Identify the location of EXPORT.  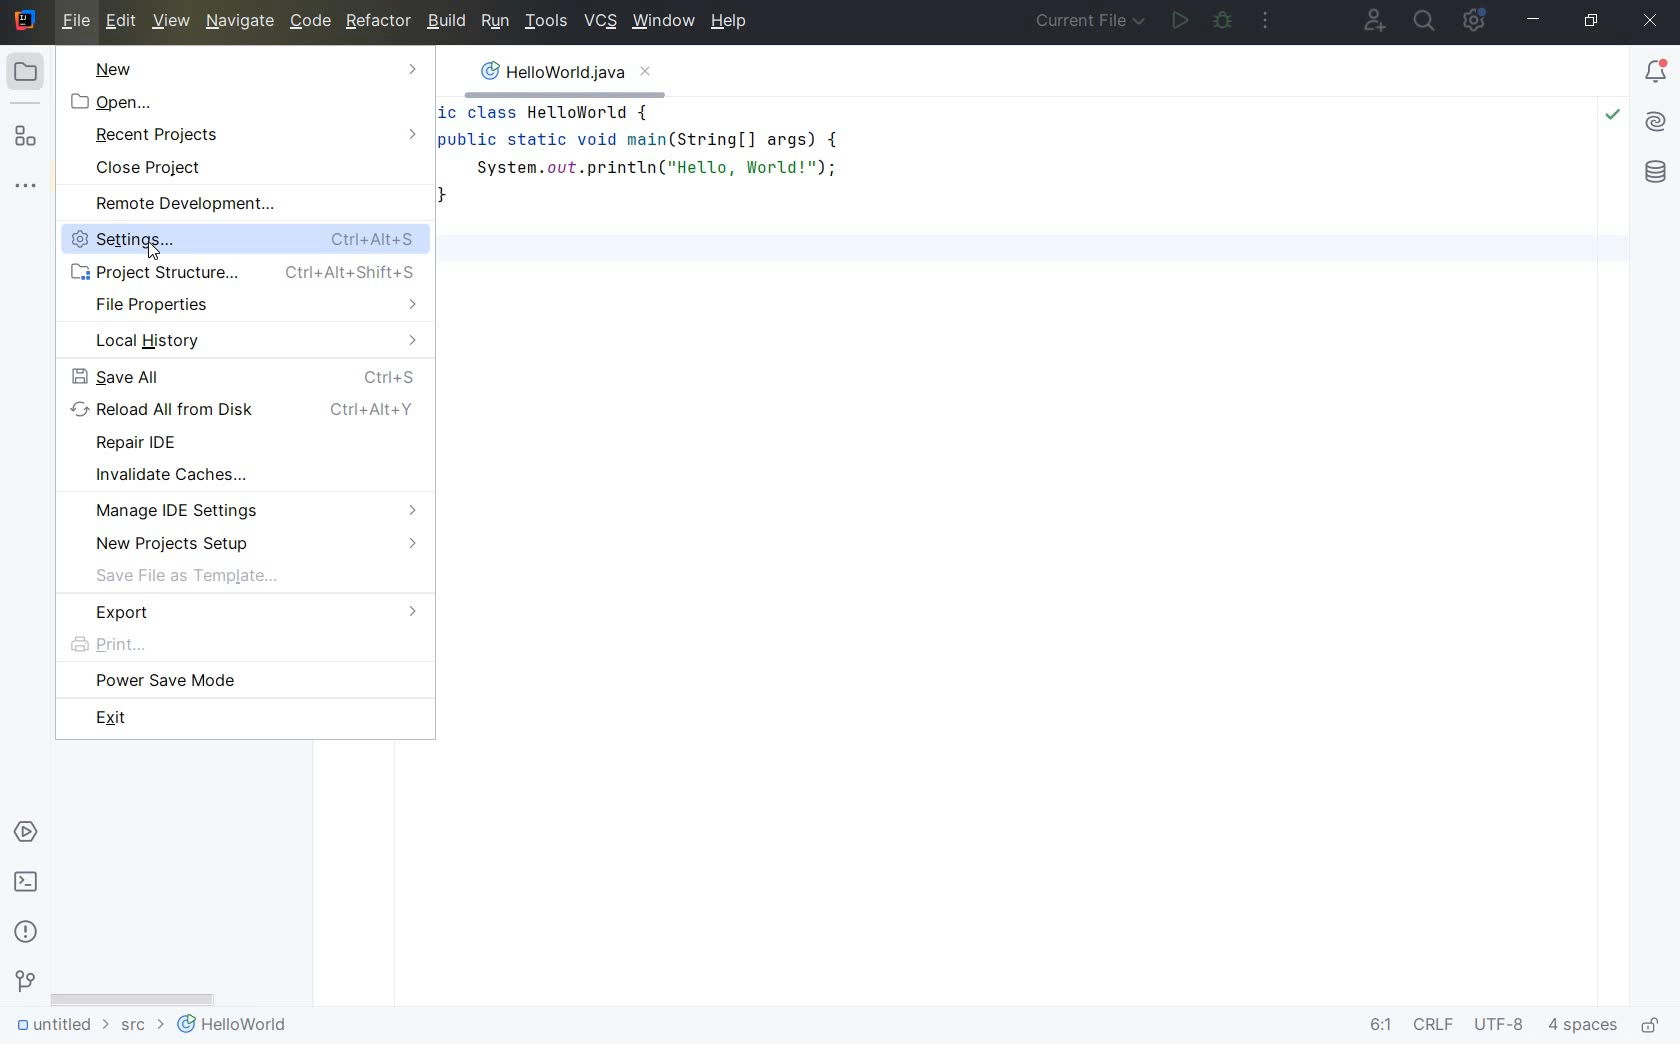
(245, 614).